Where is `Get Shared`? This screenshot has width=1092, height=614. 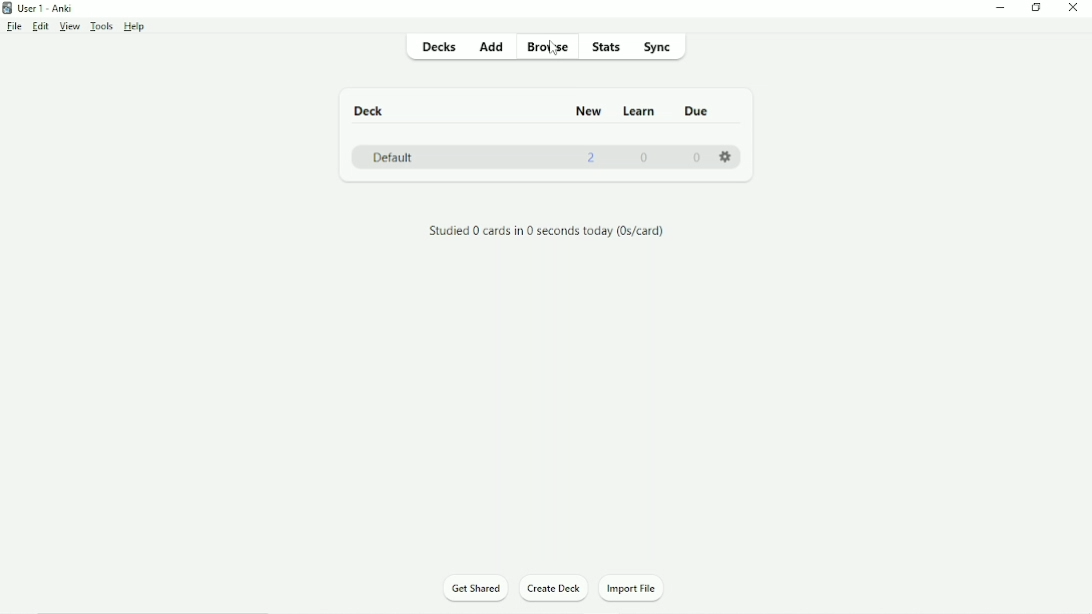 Get Shared is located at coordinates (472, 589).